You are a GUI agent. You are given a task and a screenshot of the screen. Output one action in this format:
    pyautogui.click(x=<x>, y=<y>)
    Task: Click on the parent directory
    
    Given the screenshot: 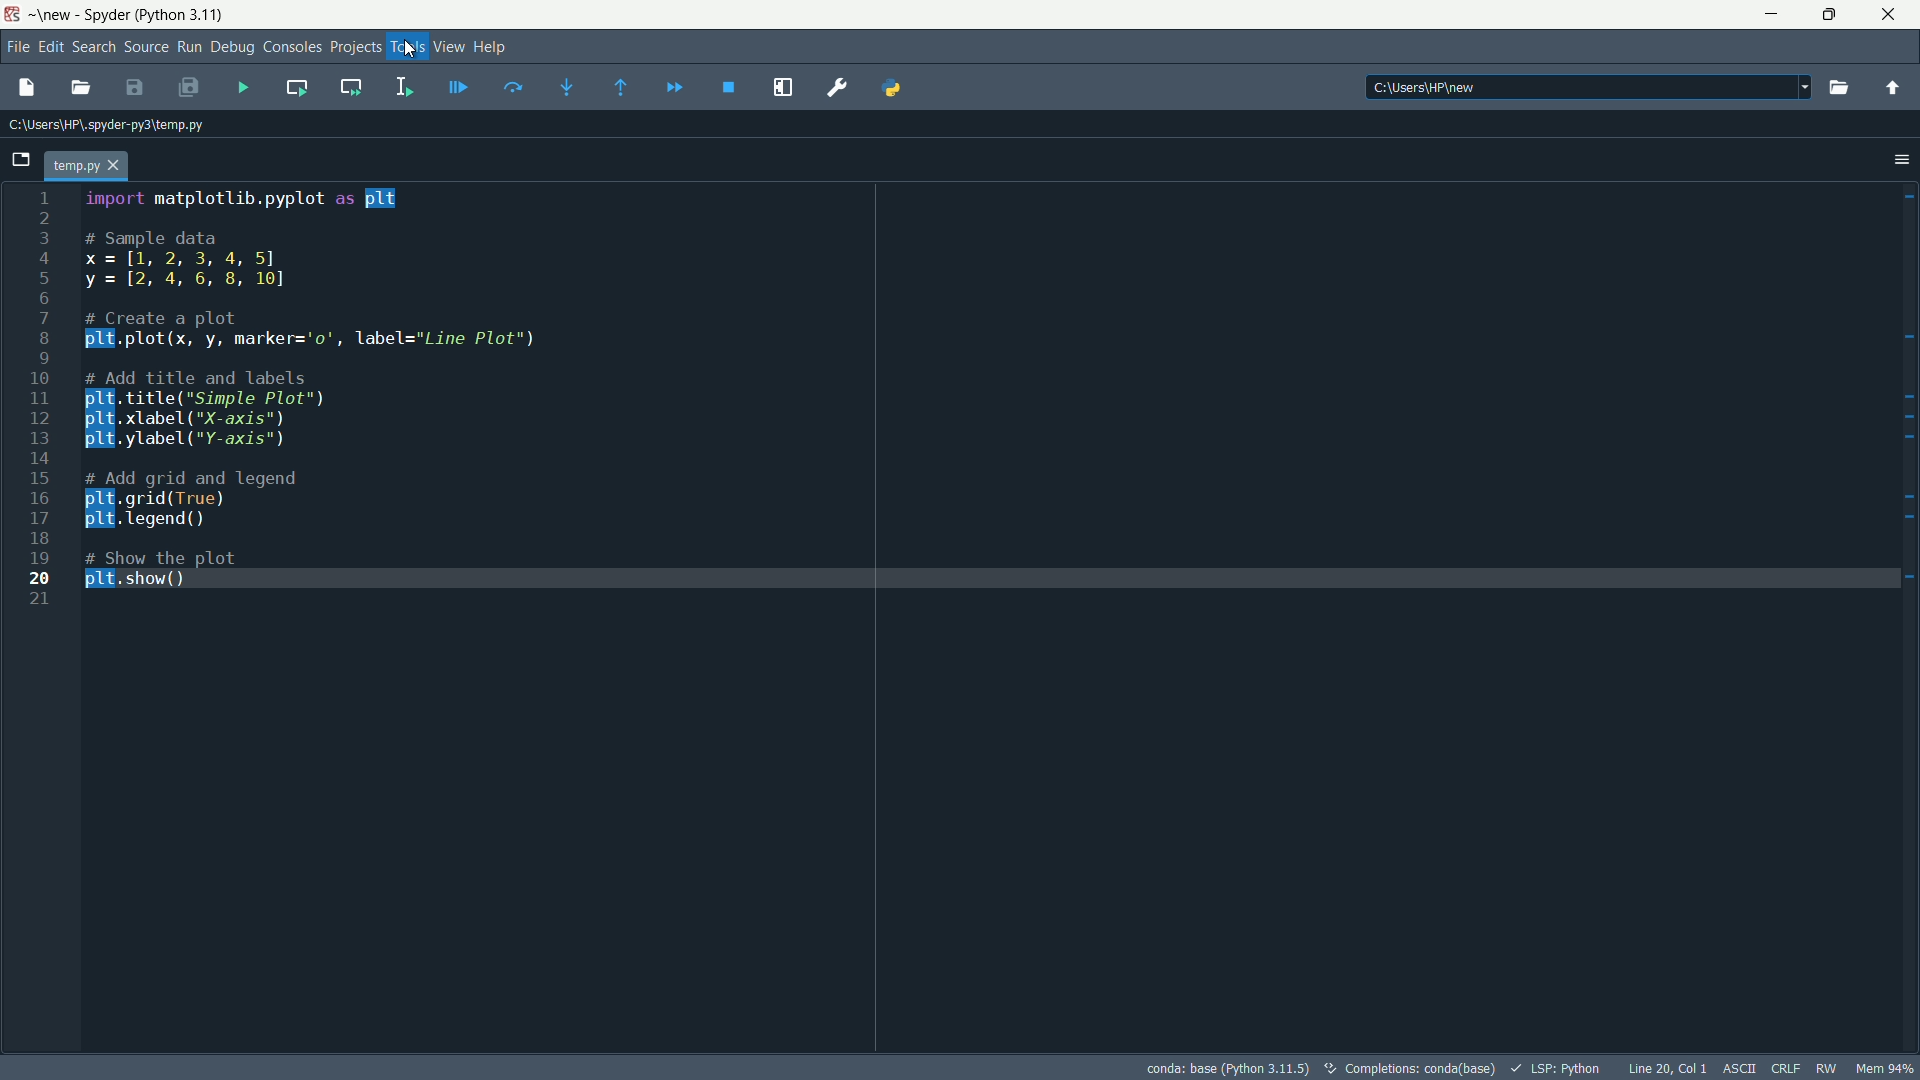 What is the action you would take?
    pyautogui.click(x=1892, y=91)
    